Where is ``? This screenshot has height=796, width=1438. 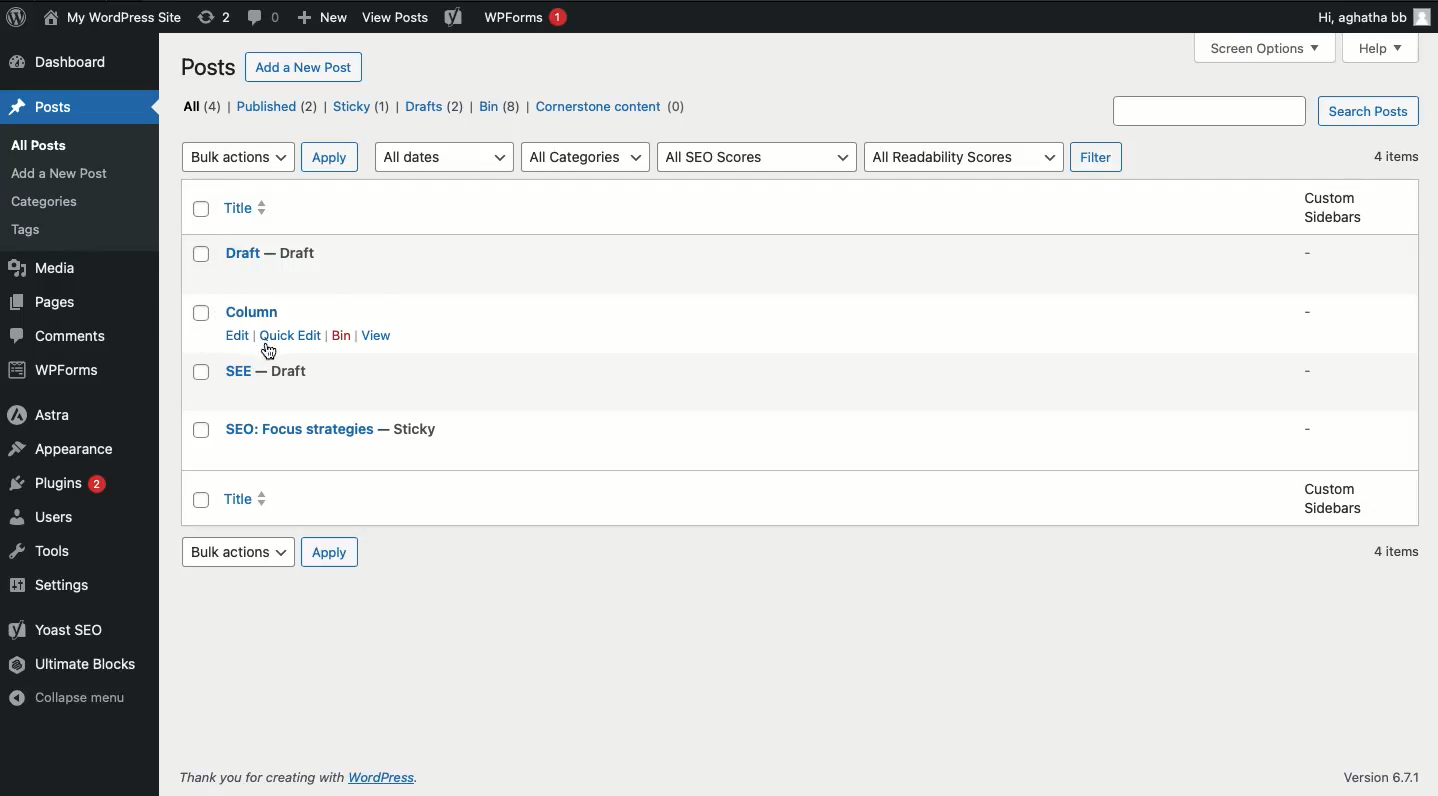  is located at coordinates (61, 174).